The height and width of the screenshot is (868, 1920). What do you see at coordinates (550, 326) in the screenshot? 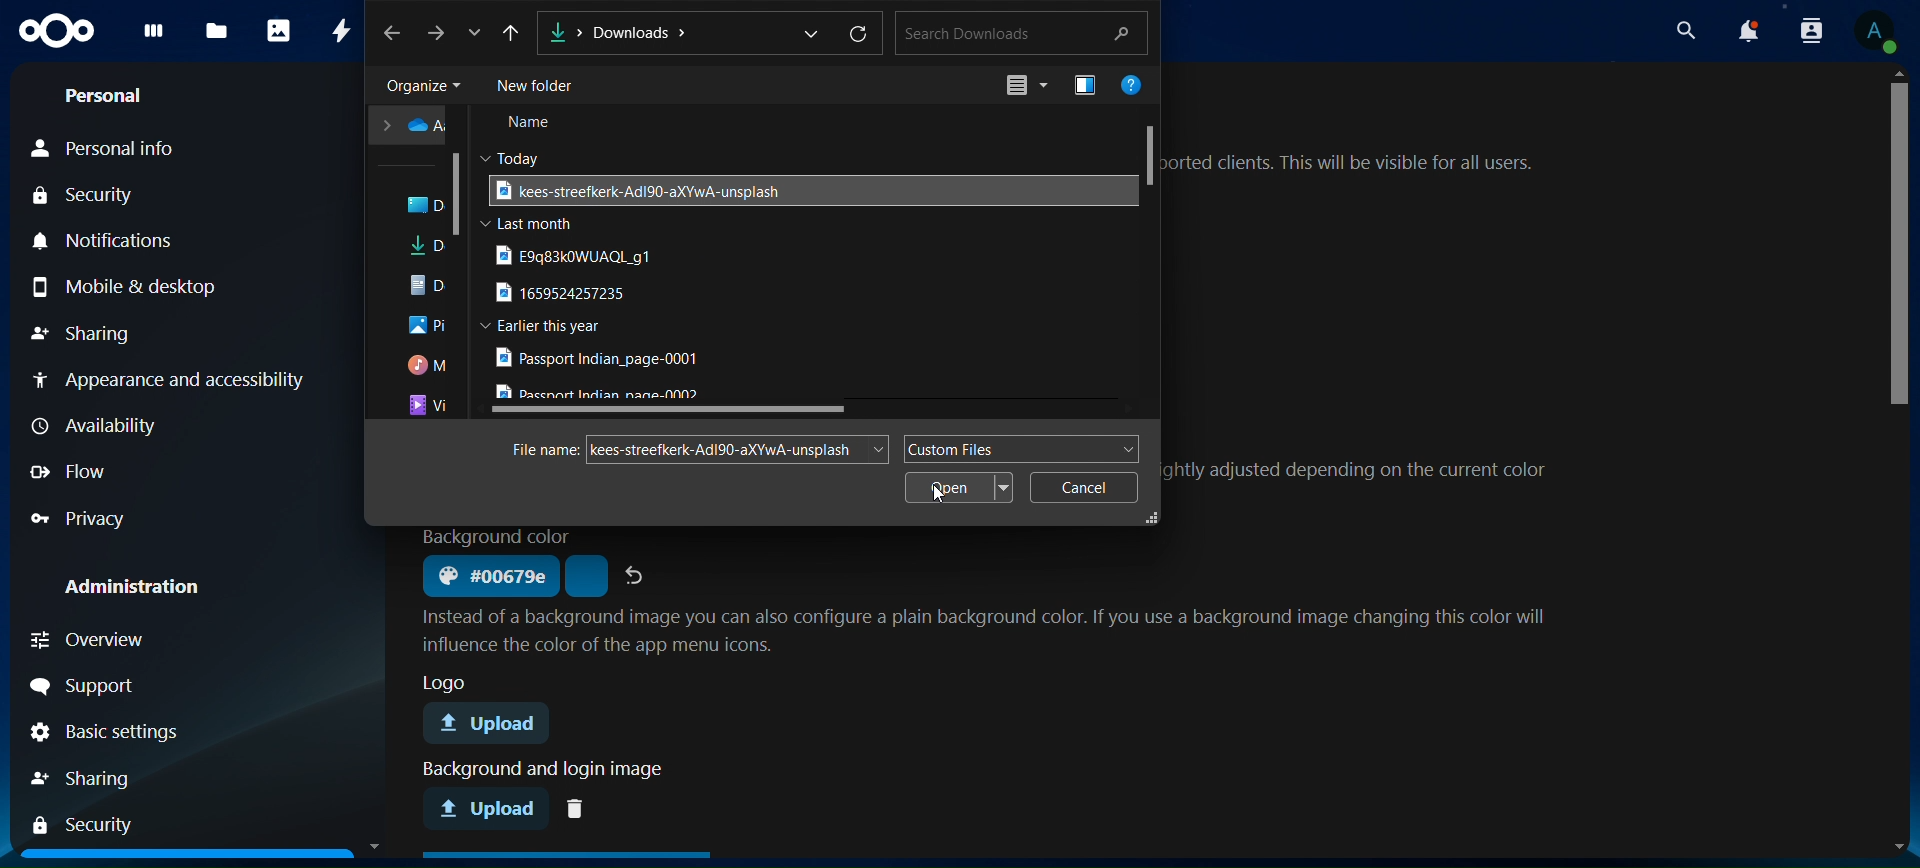
I see `earlier this year` at bounding box center [550, 326].